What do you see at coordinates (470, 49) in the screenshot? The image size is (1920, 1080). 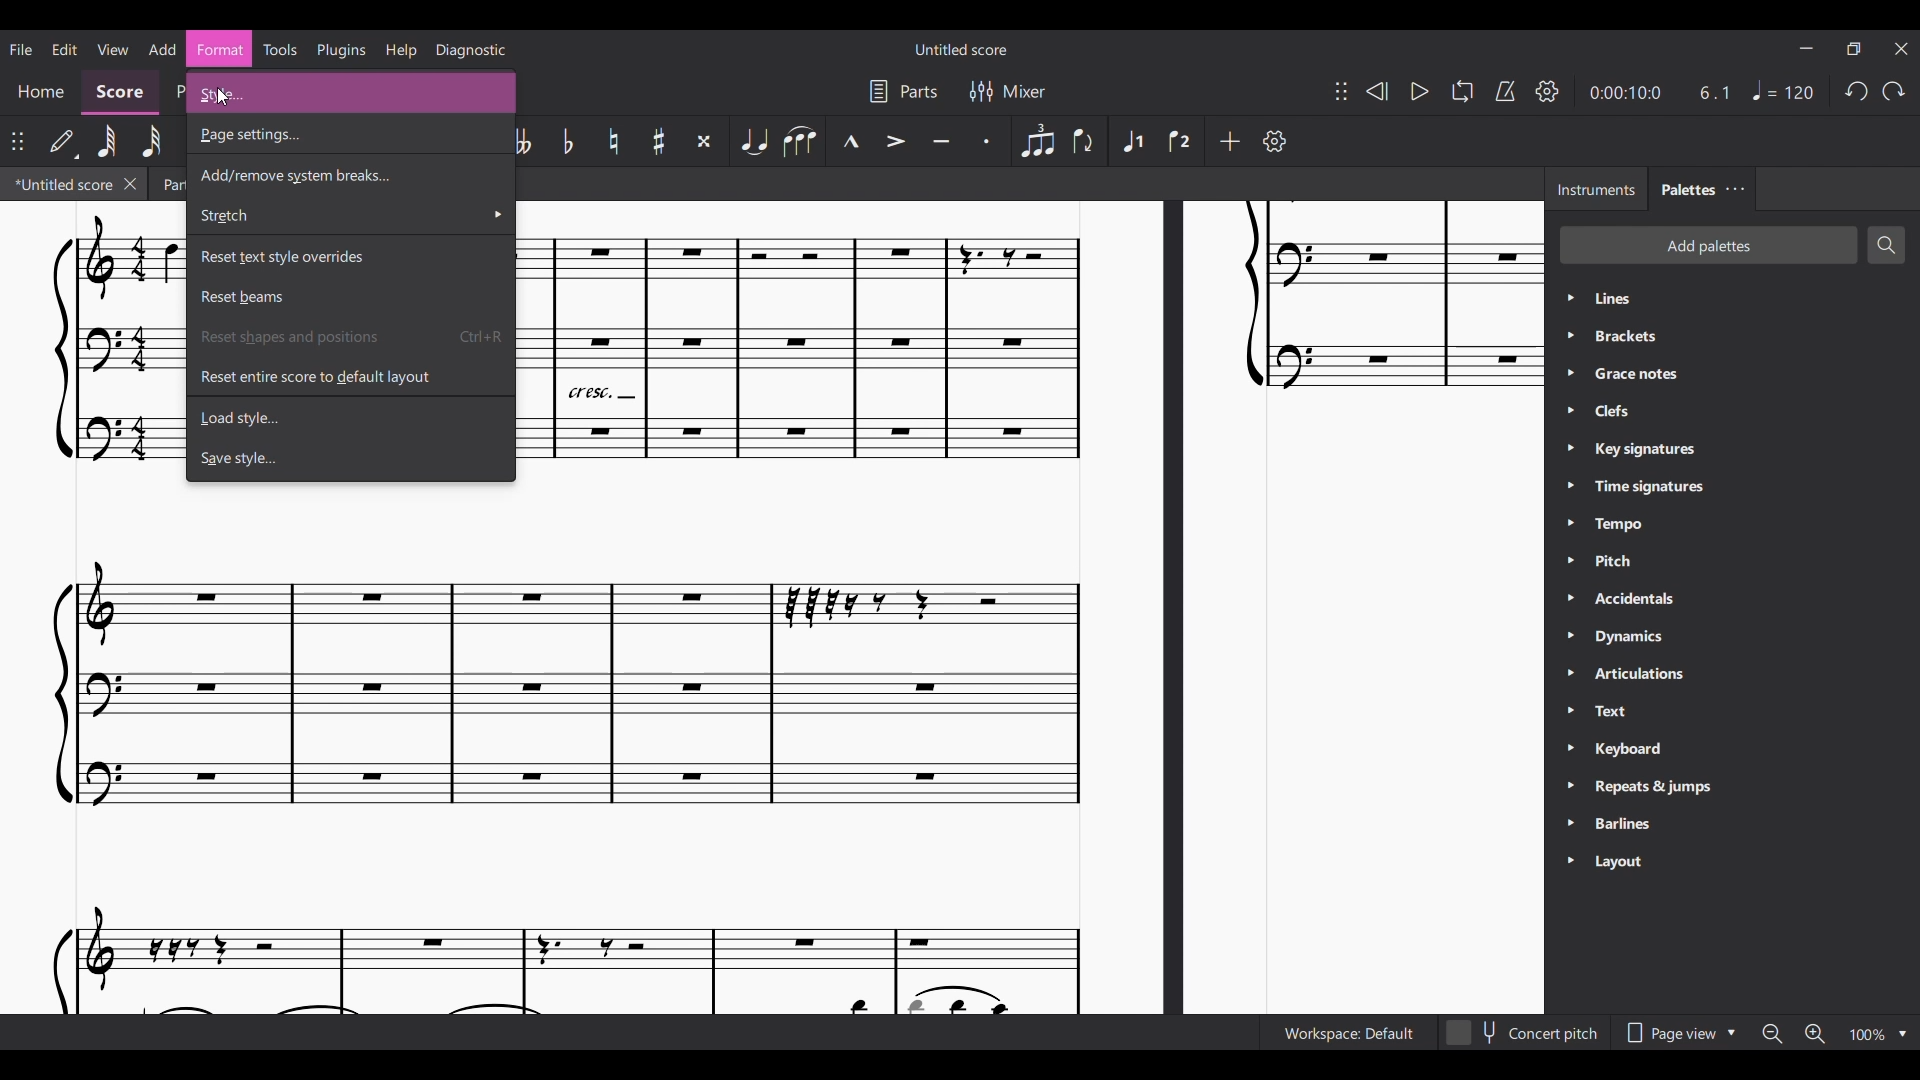 I see `Diagnostic menu` at bounding box center [470, 49].